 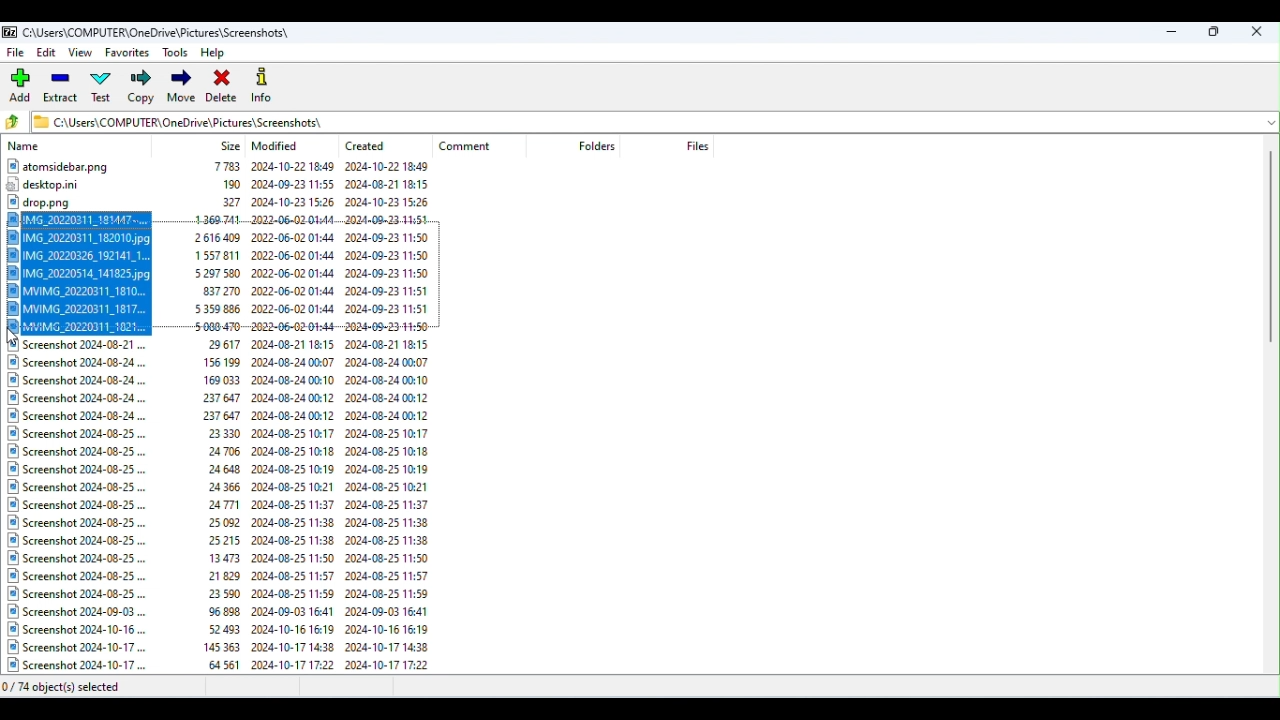 I want to click on Info, so click(x=264, y=84).